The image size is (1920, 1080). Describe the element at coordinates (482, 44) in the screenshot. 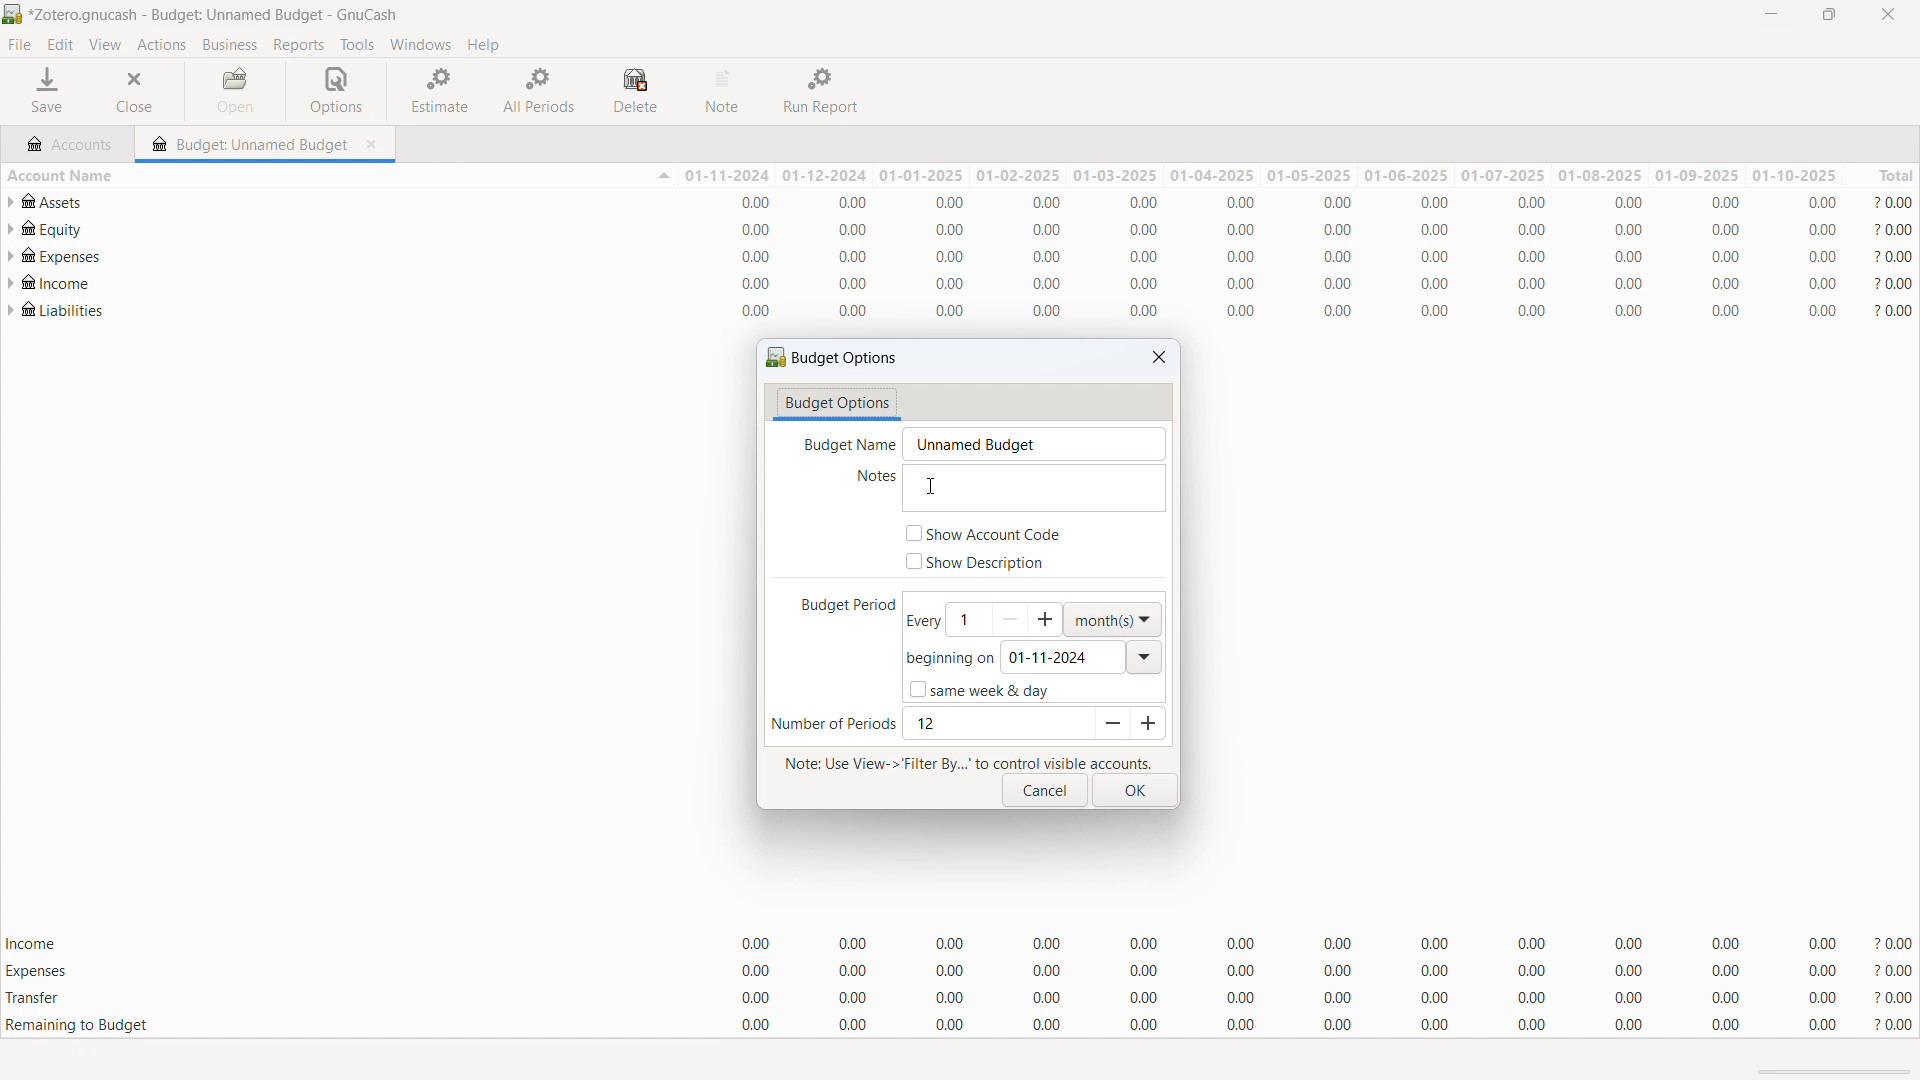

I see `help` at that location.